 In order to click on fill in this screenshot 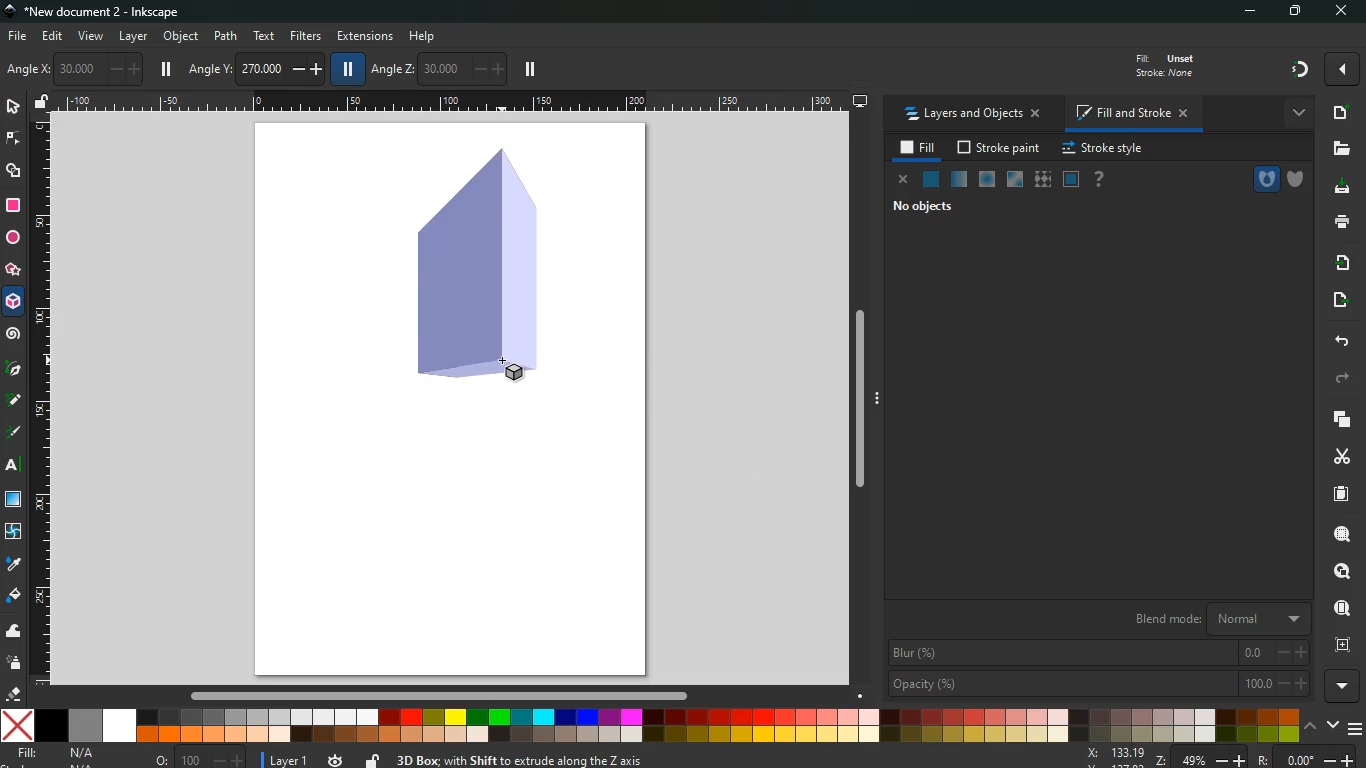, I will do `click(14, 596)`.